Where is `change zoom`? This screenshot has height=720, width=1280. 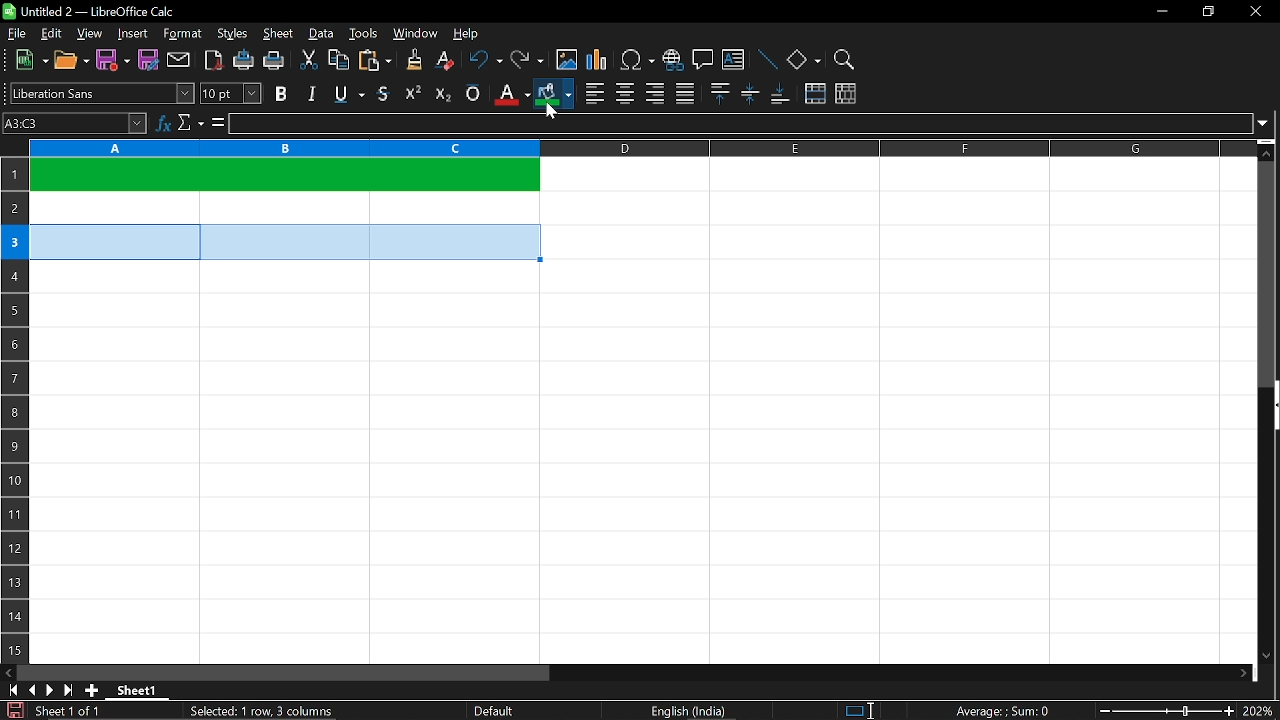 change zoom is located at coordinates (1163, 711).